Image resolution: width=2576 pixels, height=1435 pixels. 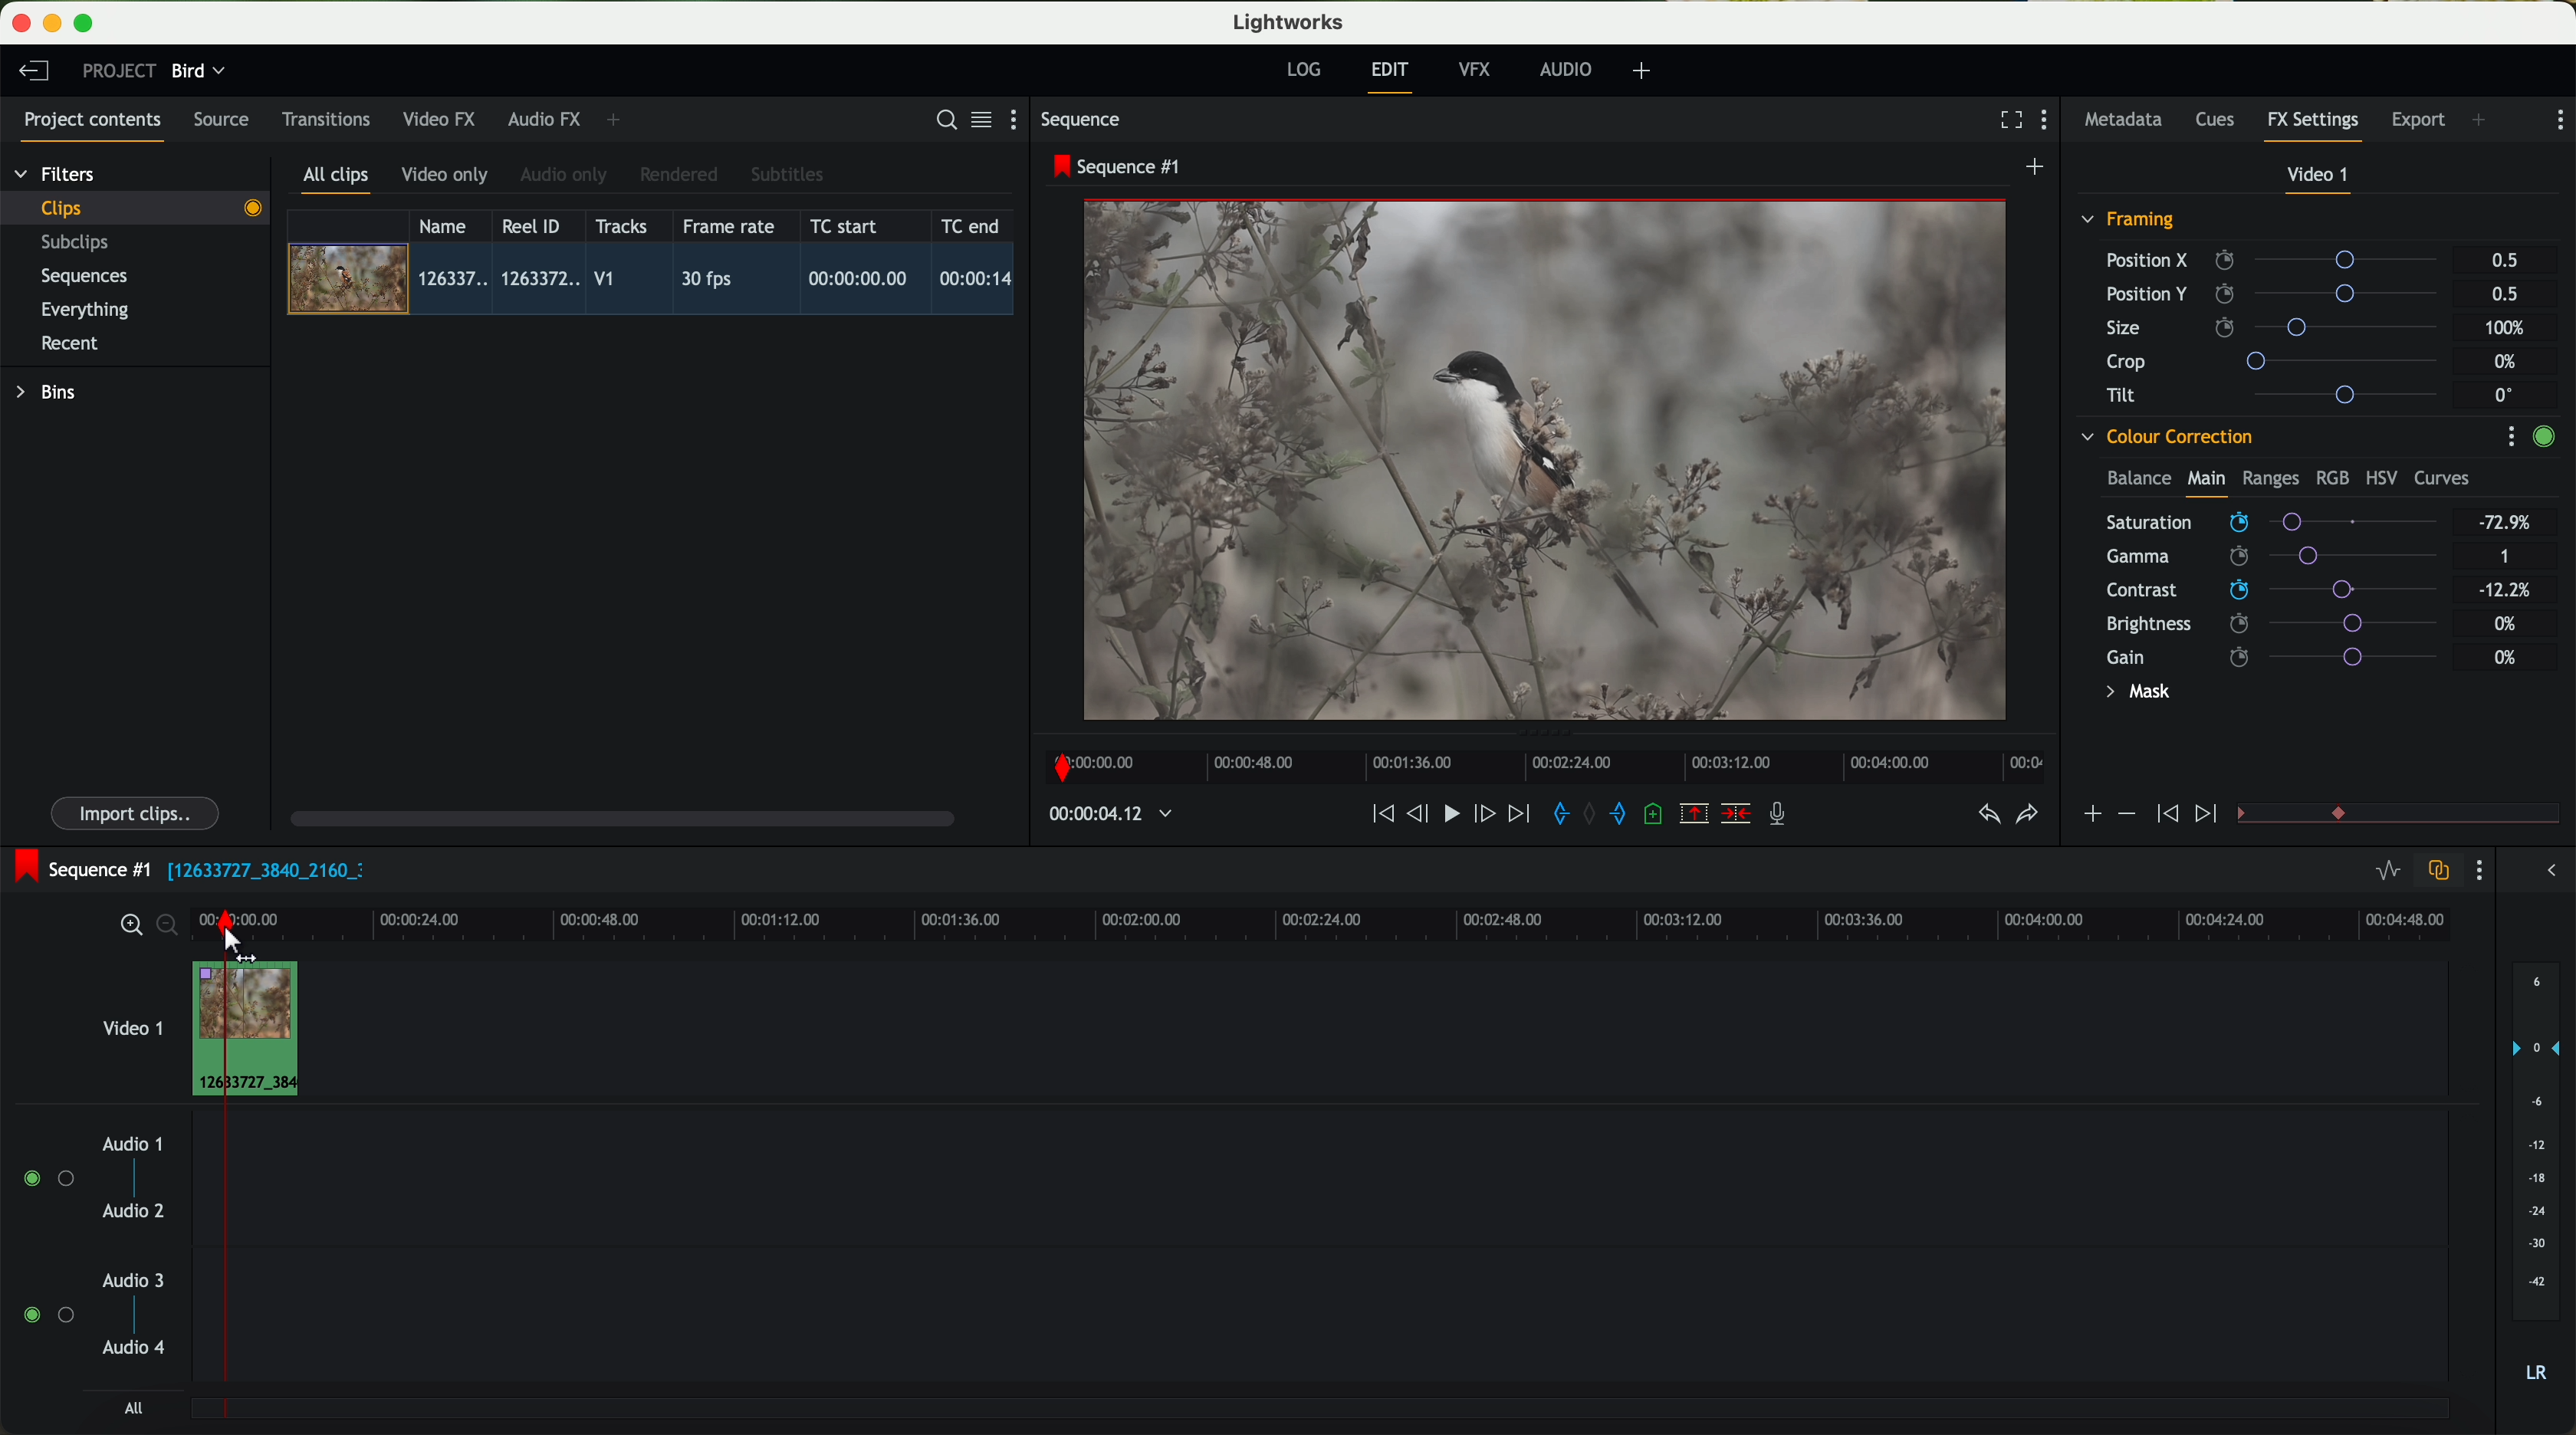 What do you see at coordinates (2206, 482) in the screenshot?
I see `main` at bounding box center [2206, 482].